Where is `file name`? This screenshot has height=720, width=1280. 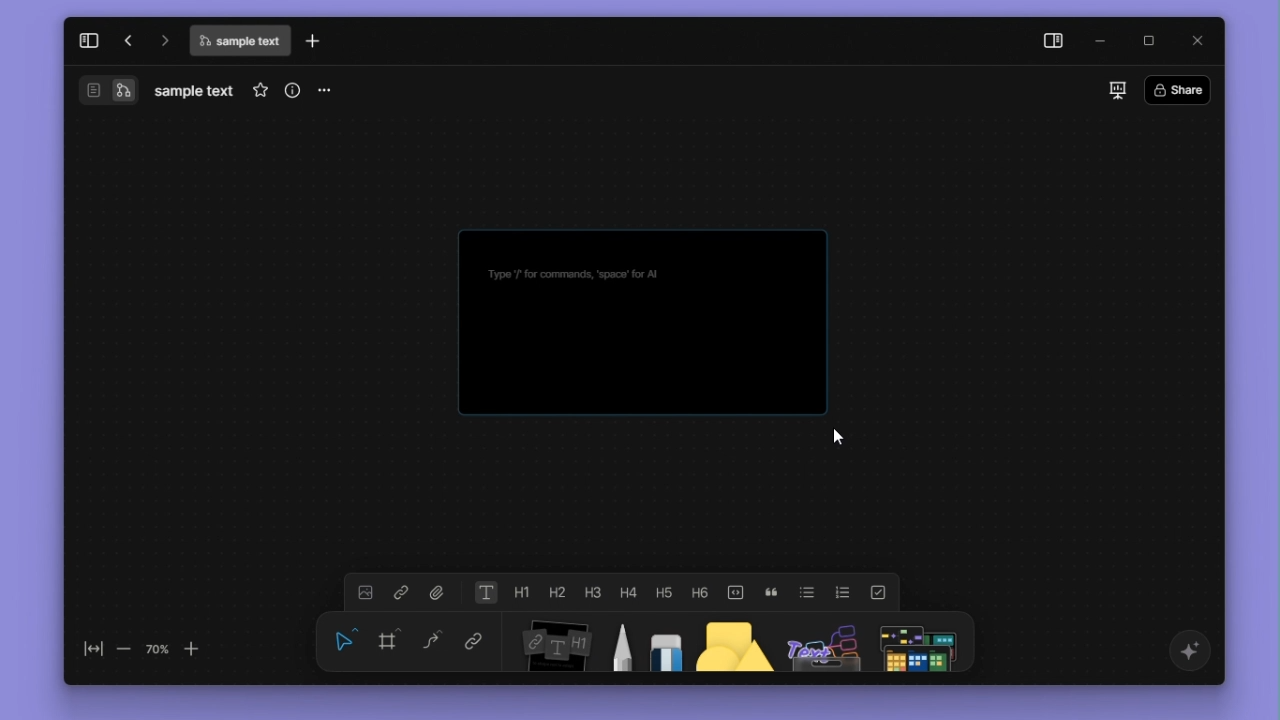 file name is located at coordinates (239, 43).